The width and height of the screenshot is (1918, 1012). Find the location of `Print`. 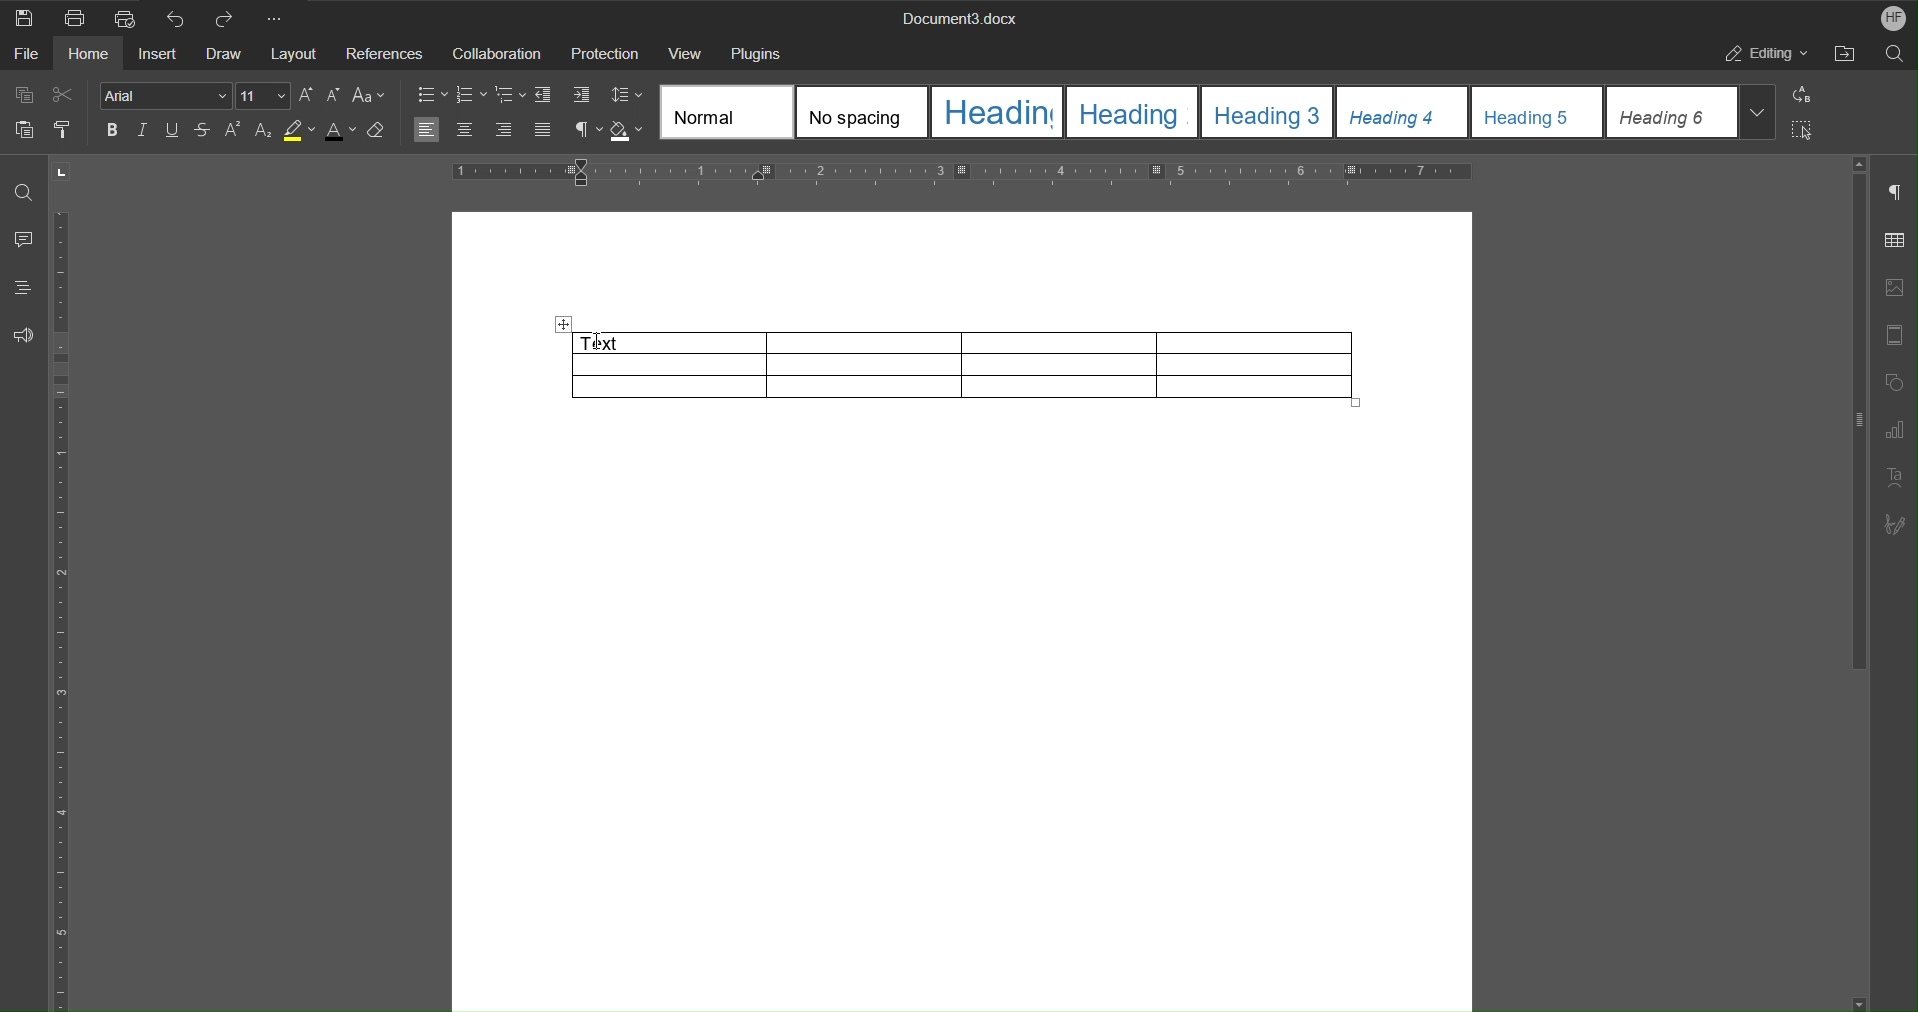

Print is located at coordinates (71, 16).